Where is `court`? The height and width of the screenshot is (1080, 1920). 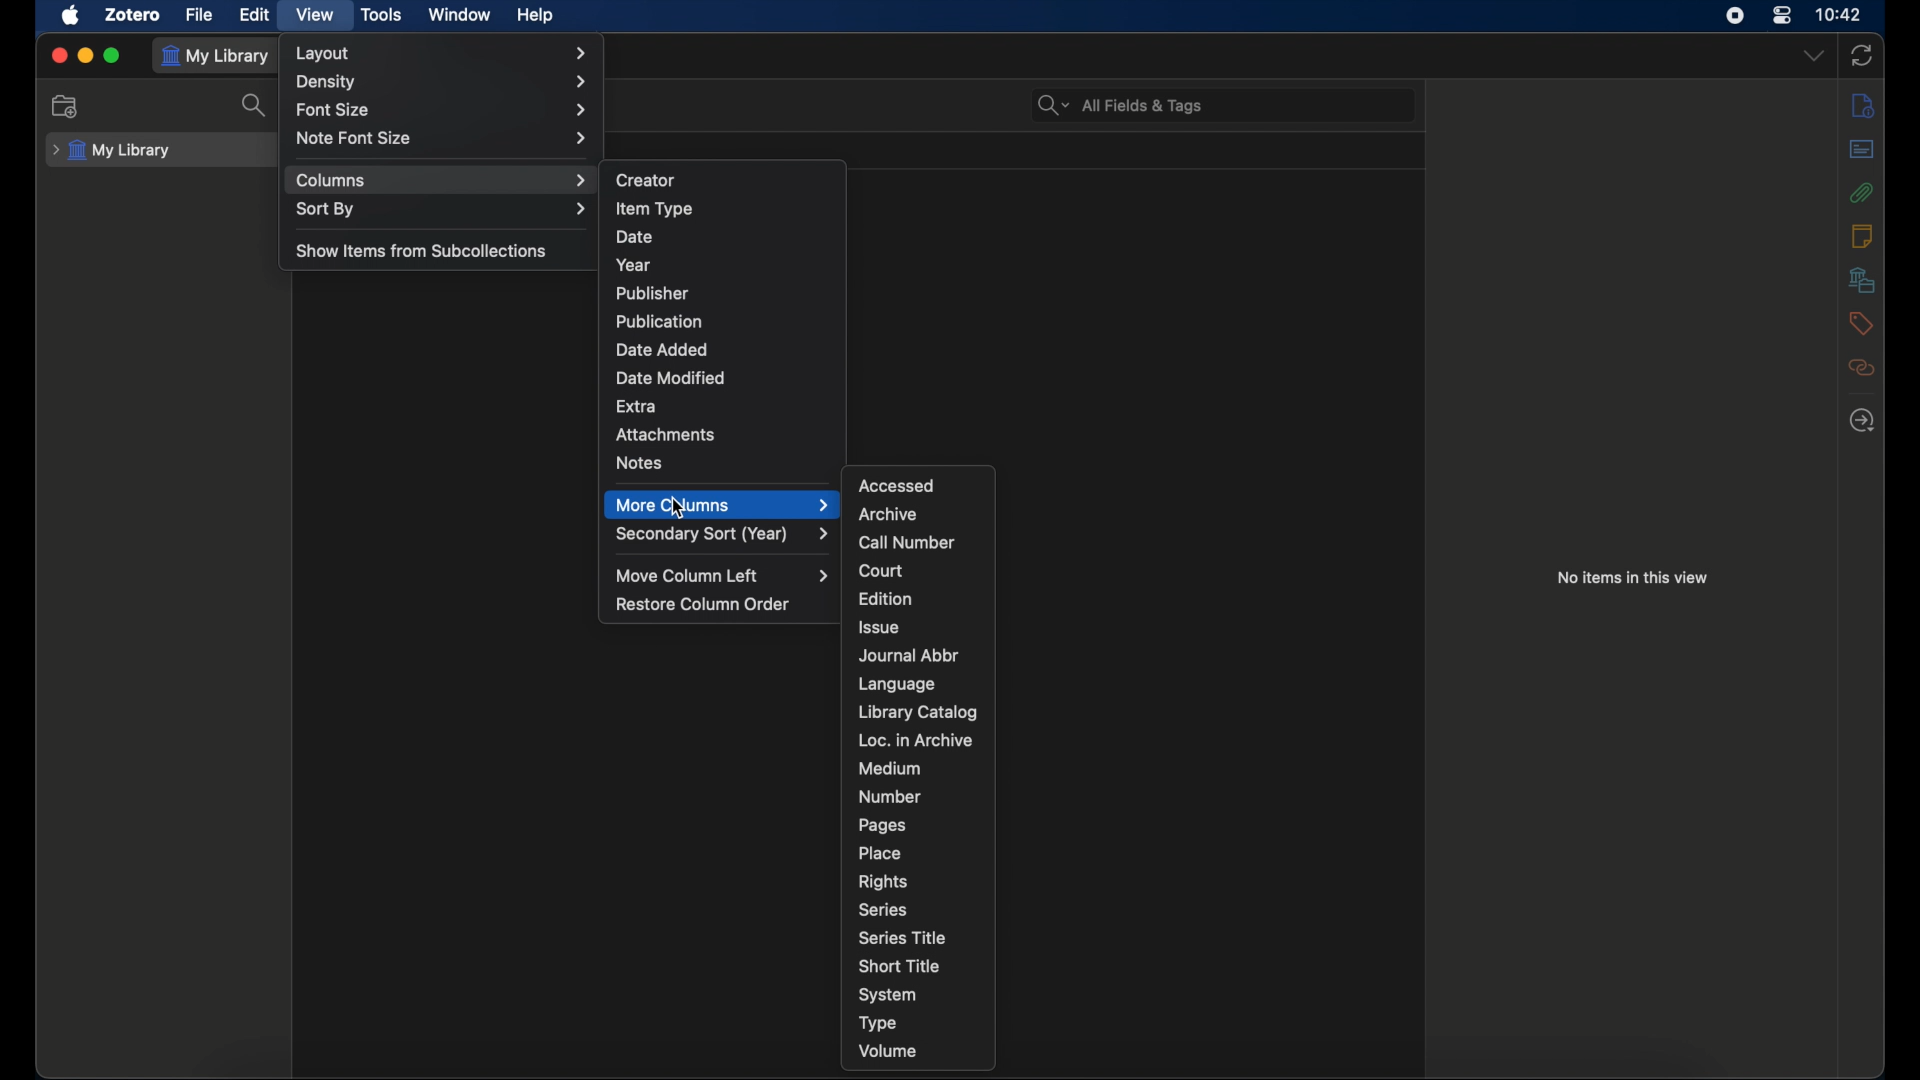
court is located at coordinates (882, 571).